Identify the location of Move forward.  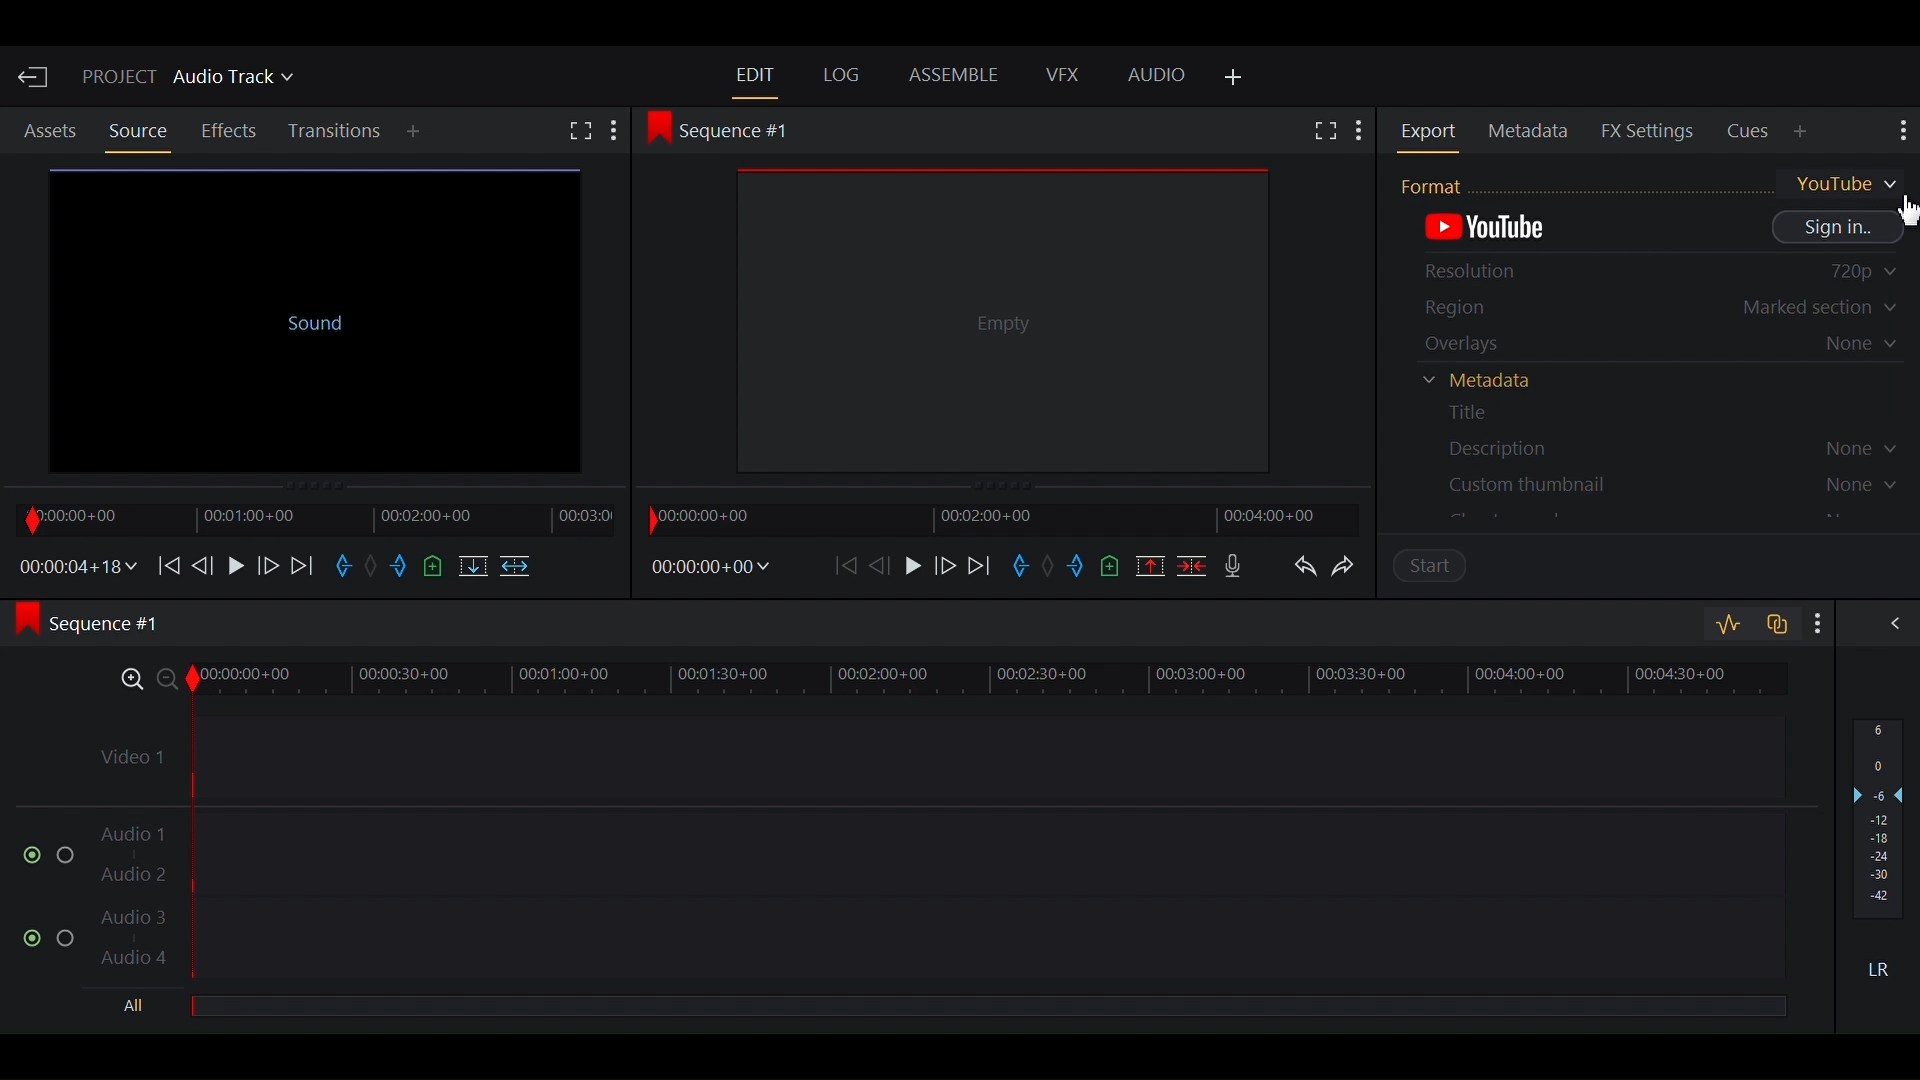
(983, 566).